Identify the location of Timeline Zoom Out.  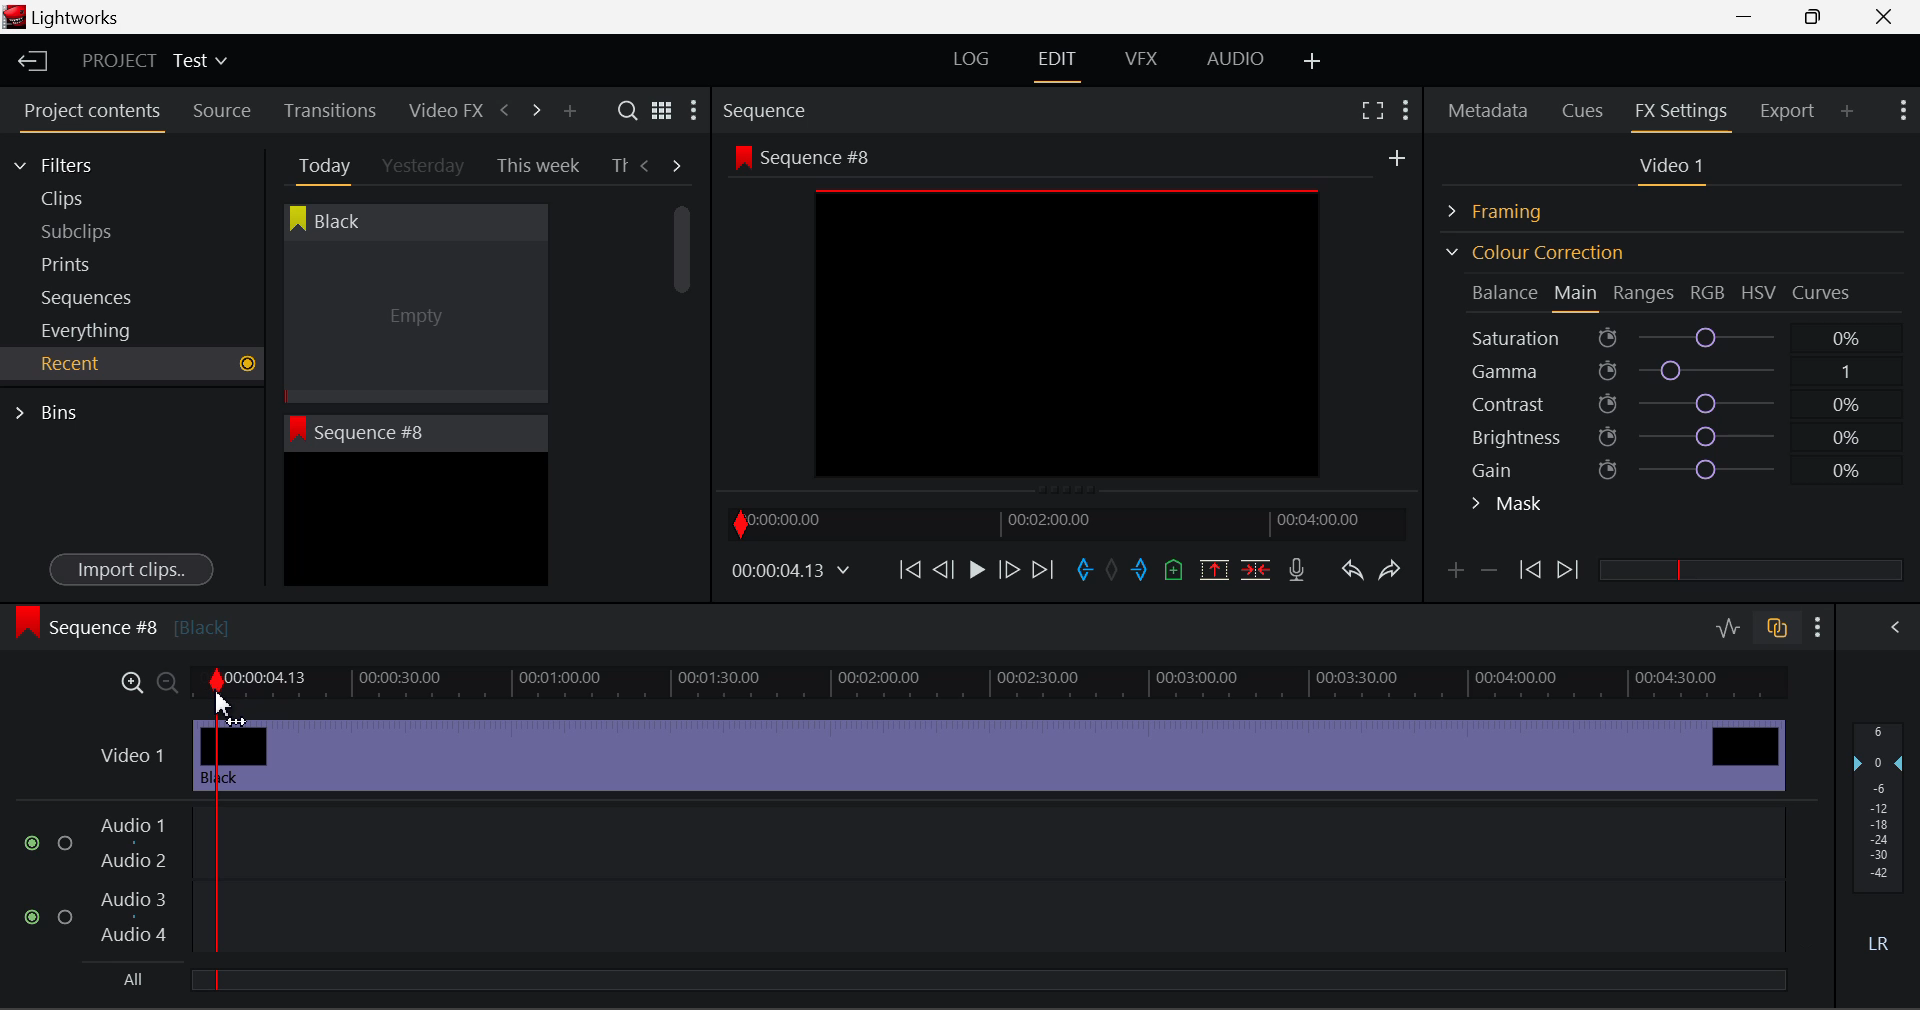
(166, 682).